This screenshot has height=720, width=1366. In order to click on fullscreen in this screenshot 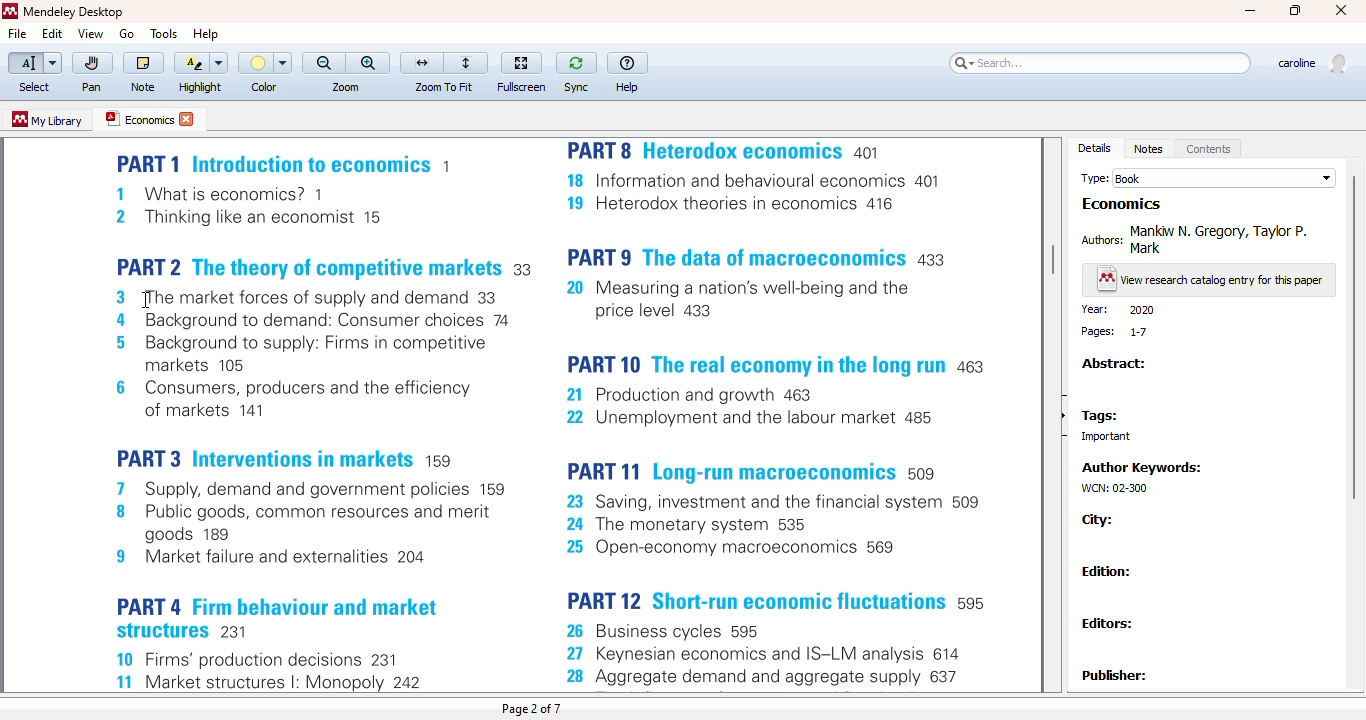, I will do `click(521, 63)`.